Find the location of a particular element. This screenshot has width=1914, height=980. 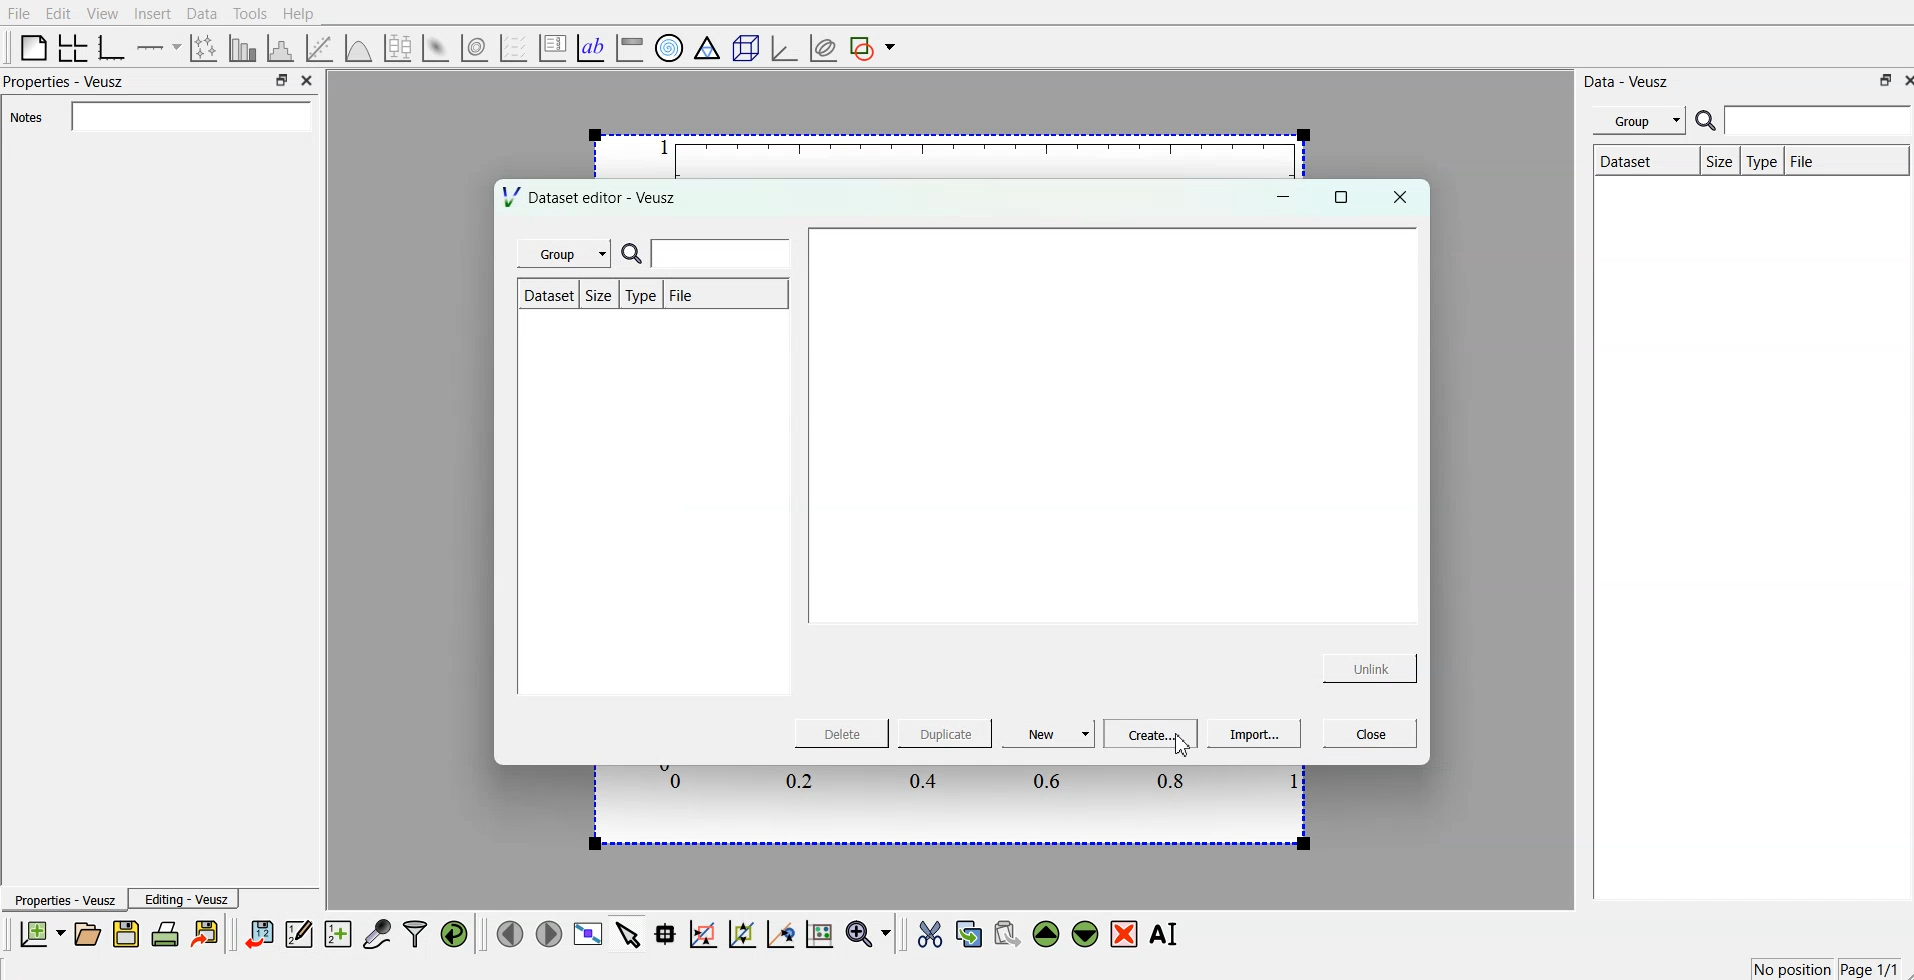

plot box plots is located at coordinates (401, 47).